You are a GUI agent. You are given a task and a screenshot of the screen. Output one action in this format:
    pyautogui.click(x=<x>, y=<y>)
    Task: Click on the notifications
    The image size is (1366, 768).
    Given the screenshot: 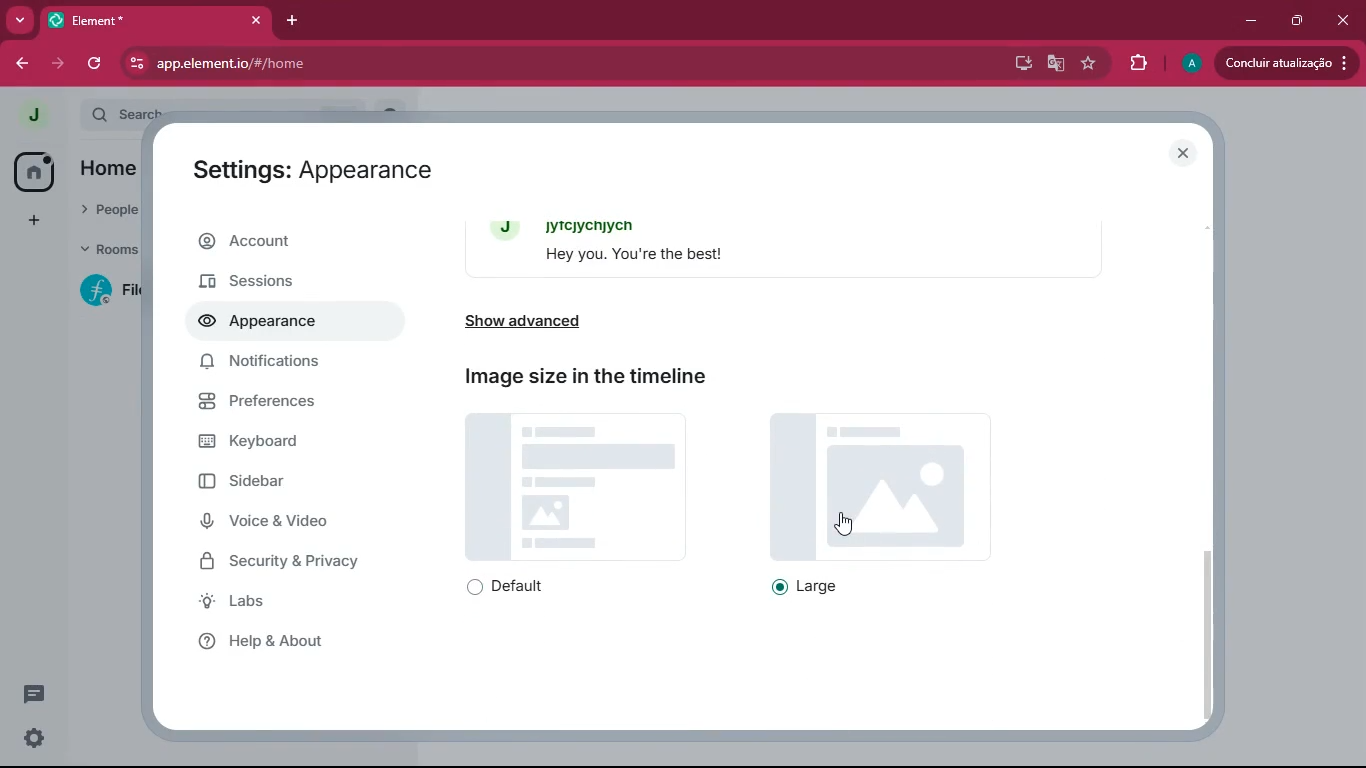 What is the action you would take?
    pyautogui.click(x=271, y=365)
    